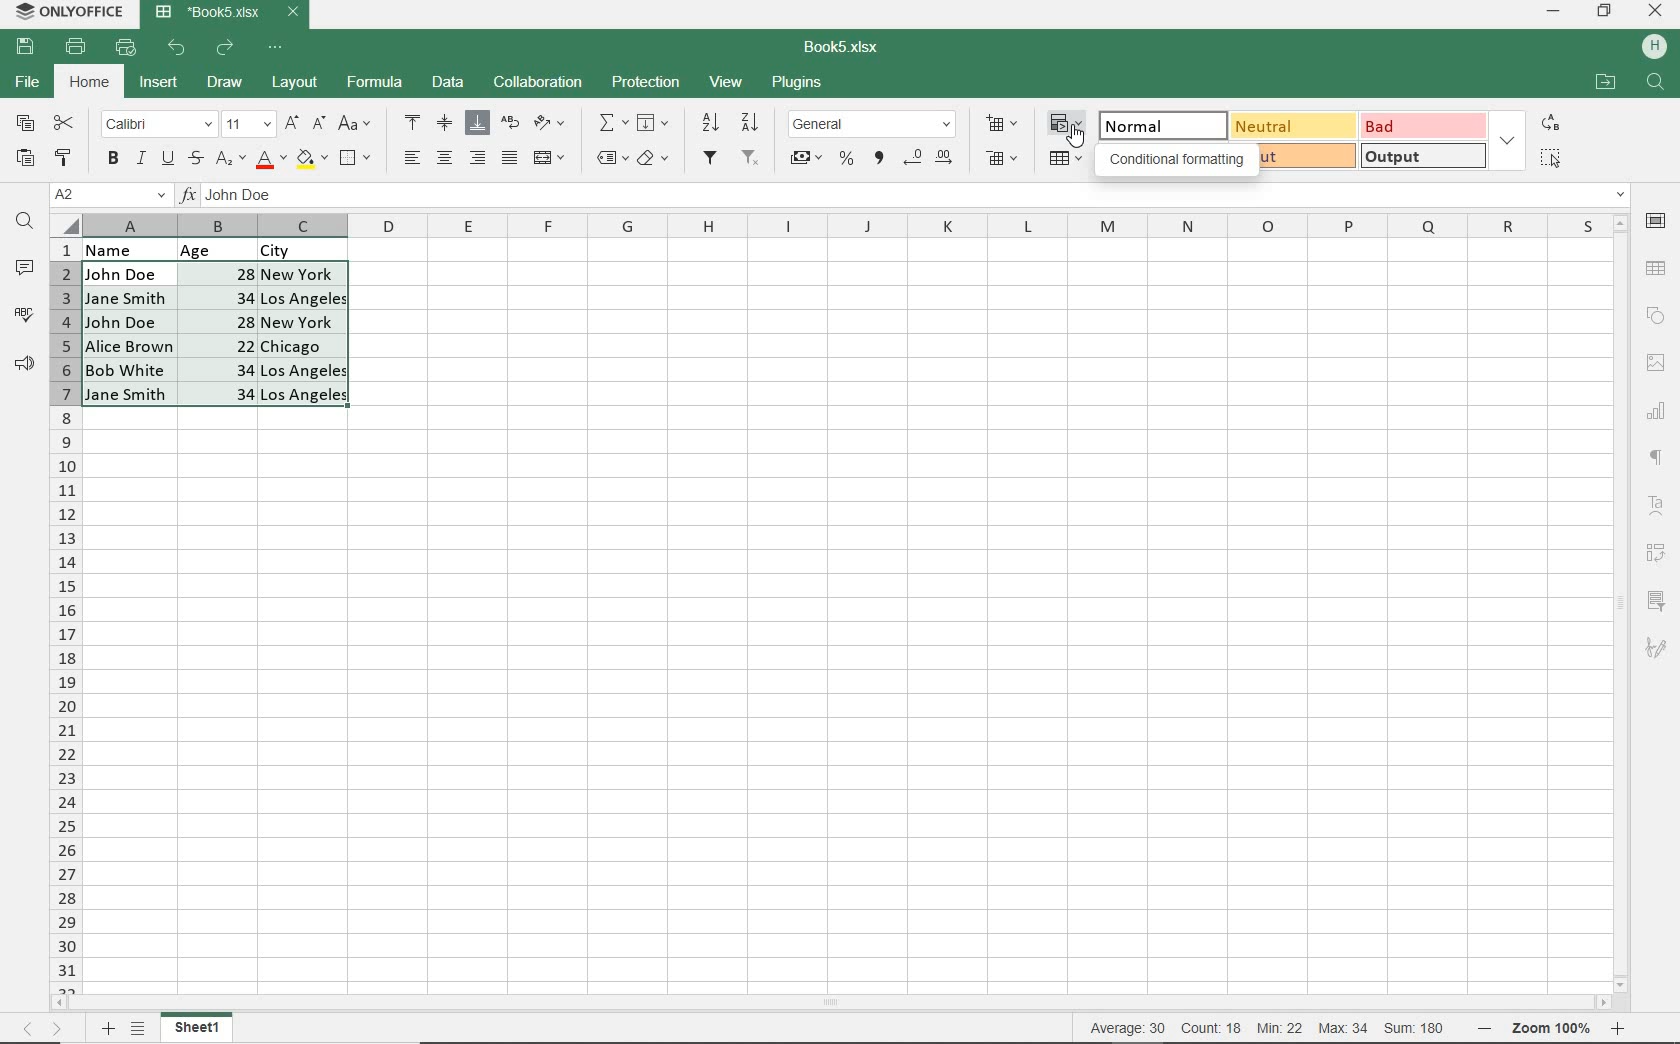  What do you see at coordinates (76, 46) in the screenshot?
I see `PRINT` at bounding box center [76, 46].